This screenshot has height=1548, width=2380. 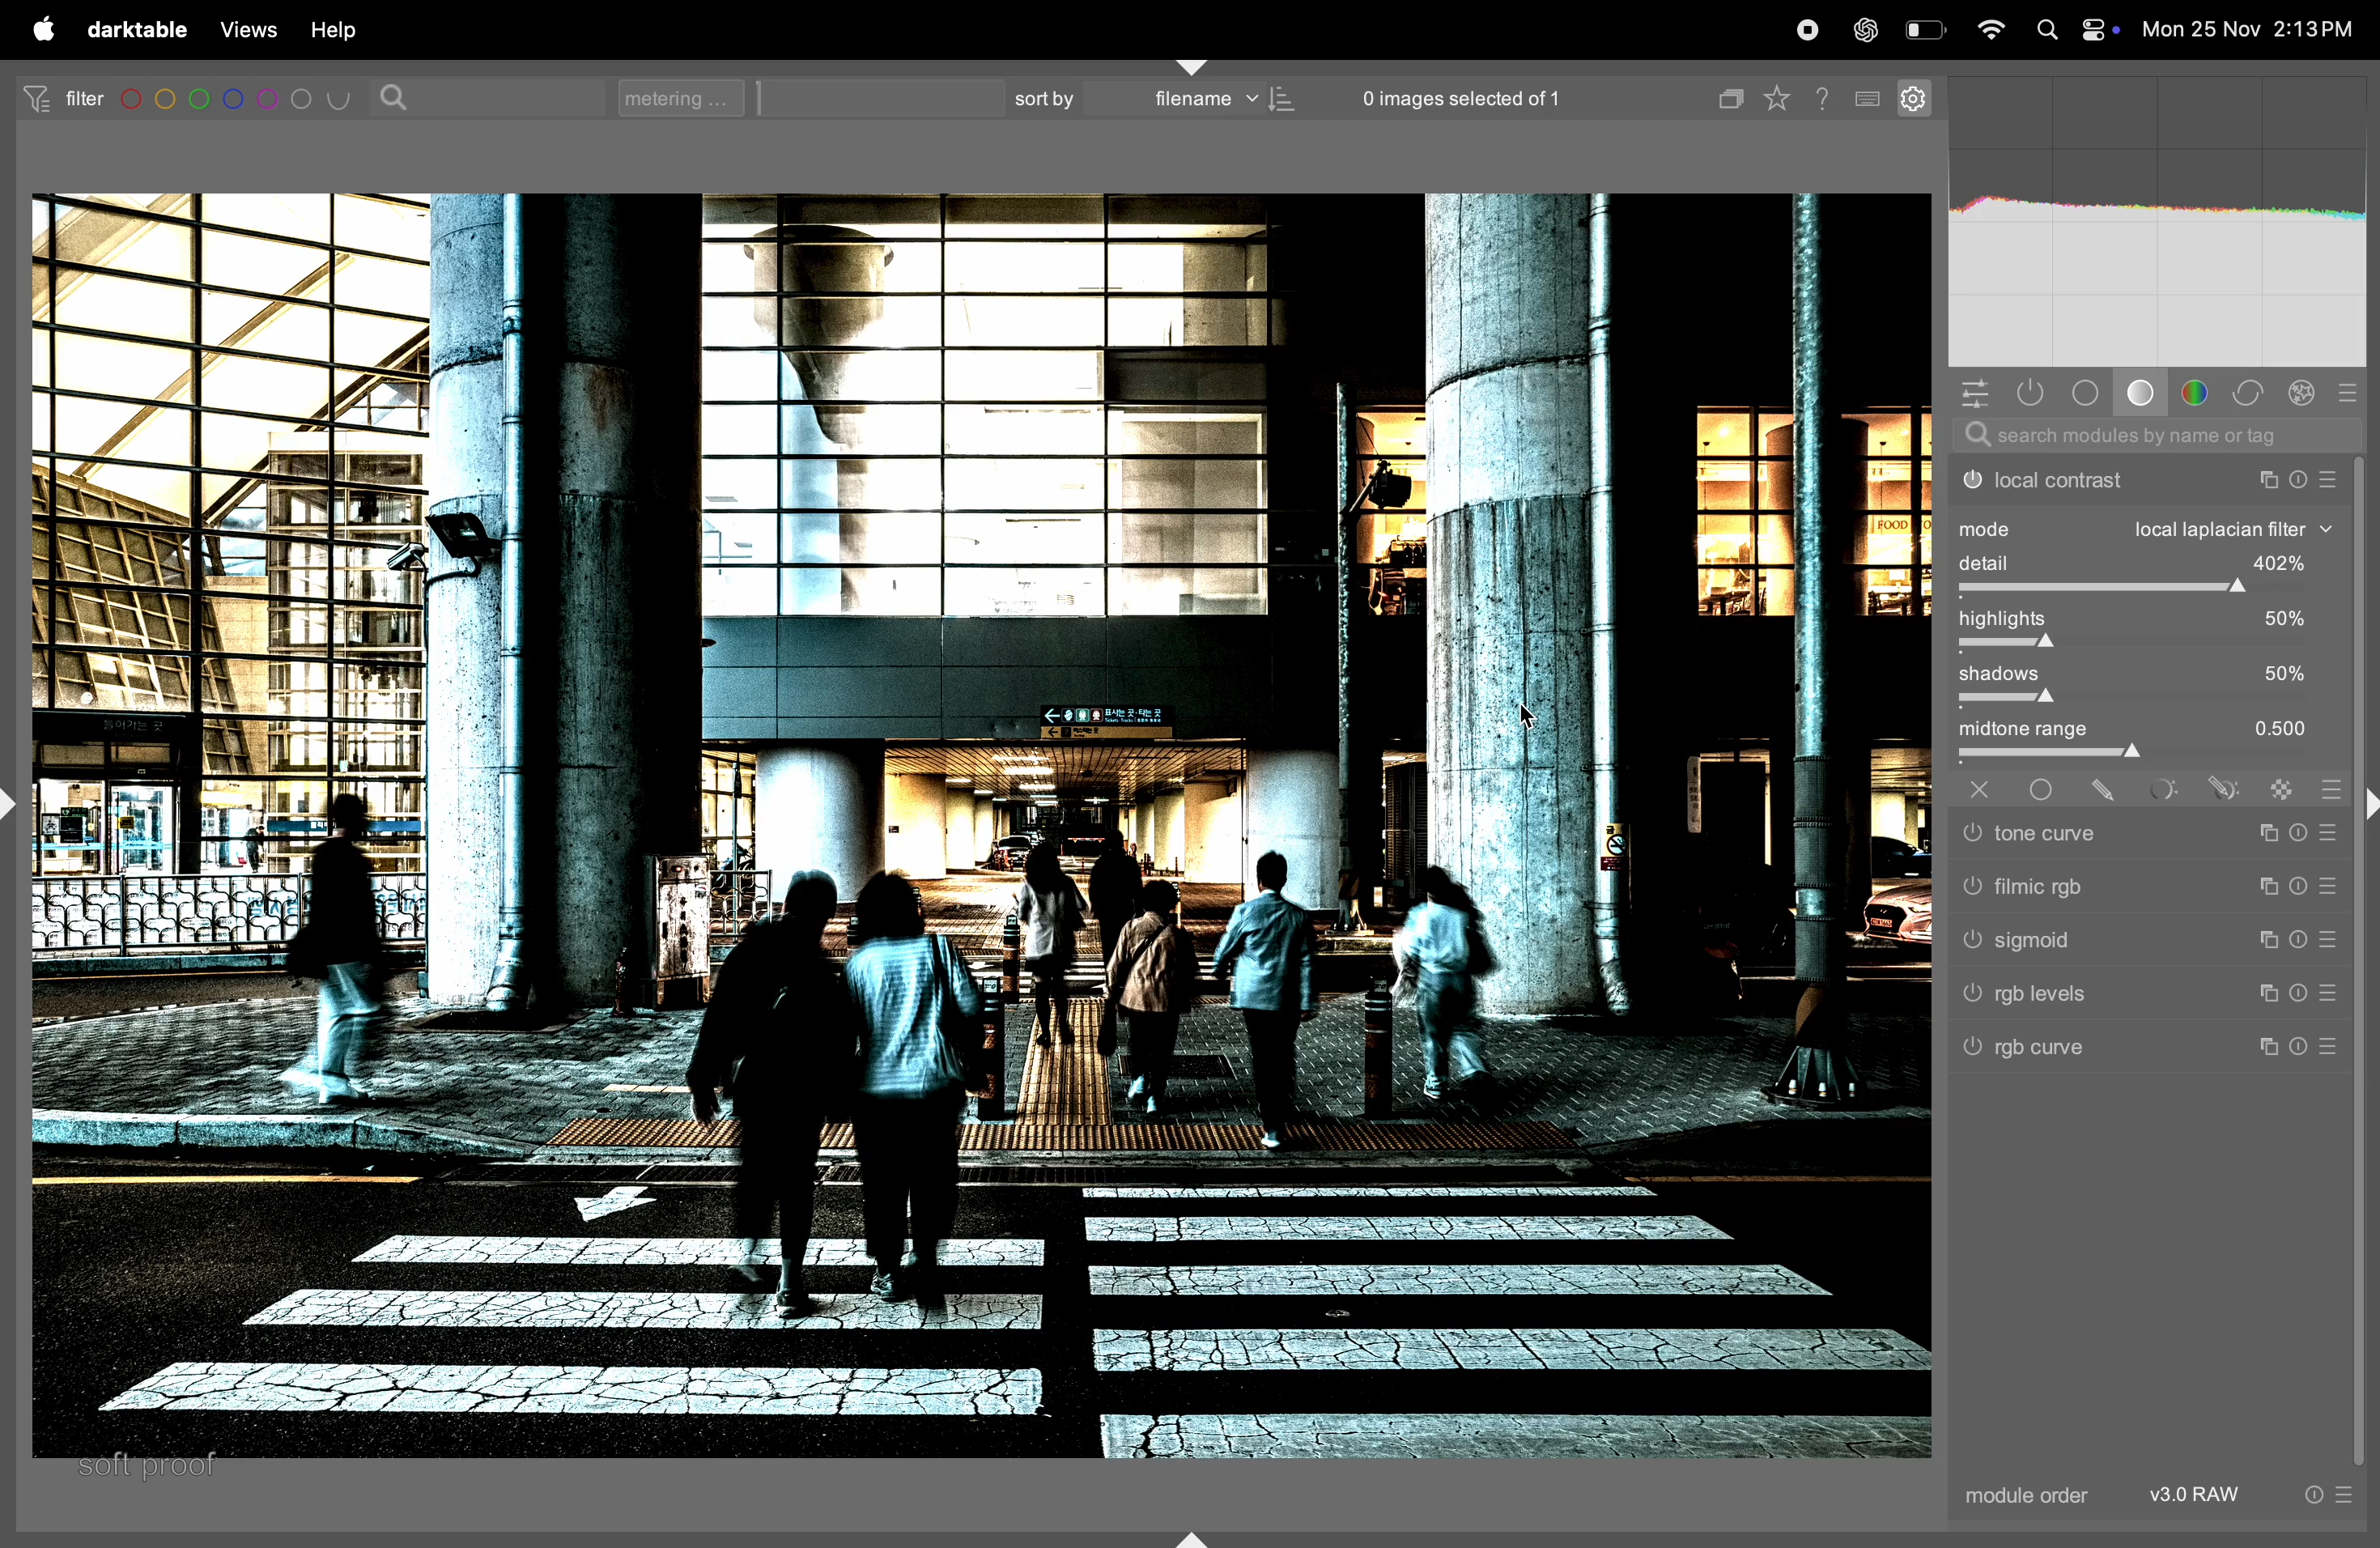 I want to click on sort, so click(x=1039, y=98).